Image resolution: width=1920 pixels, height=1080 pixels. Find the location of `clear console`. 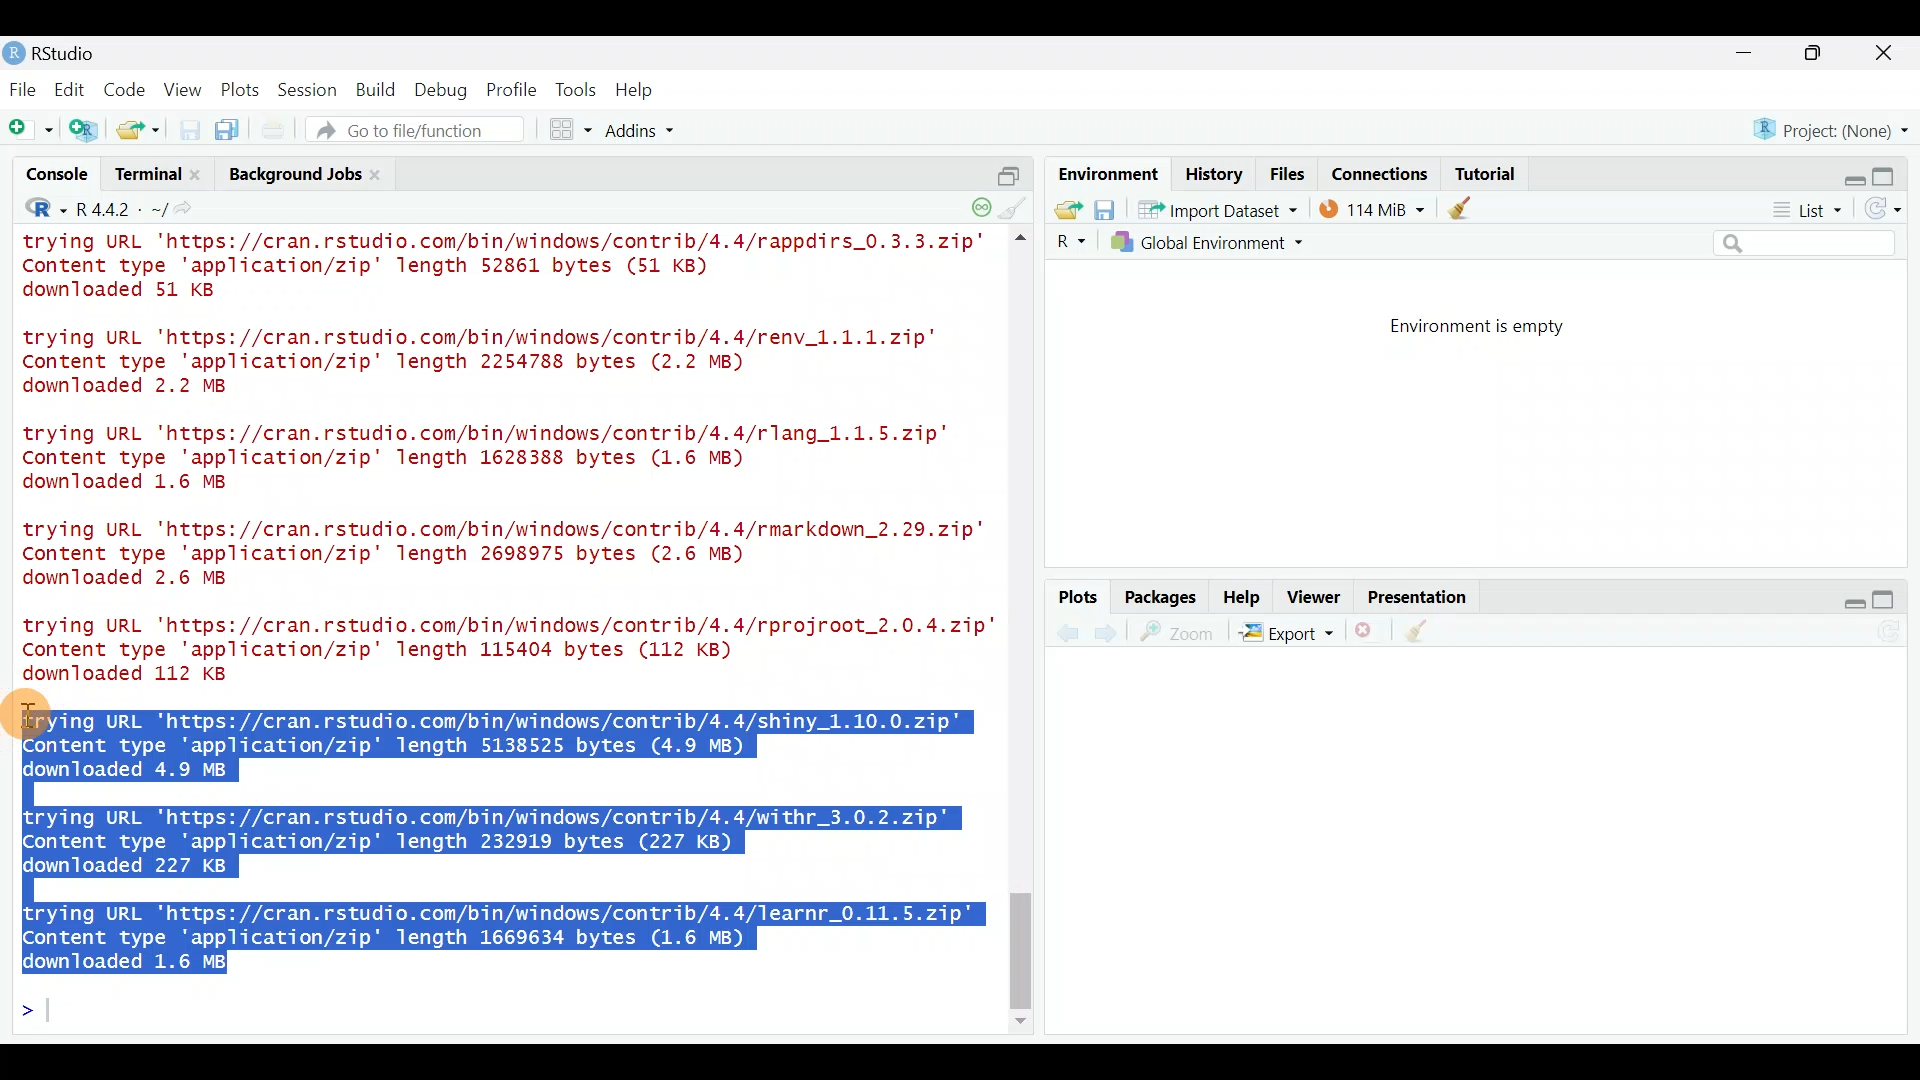

clear console is located at coordinates (1016, 206).